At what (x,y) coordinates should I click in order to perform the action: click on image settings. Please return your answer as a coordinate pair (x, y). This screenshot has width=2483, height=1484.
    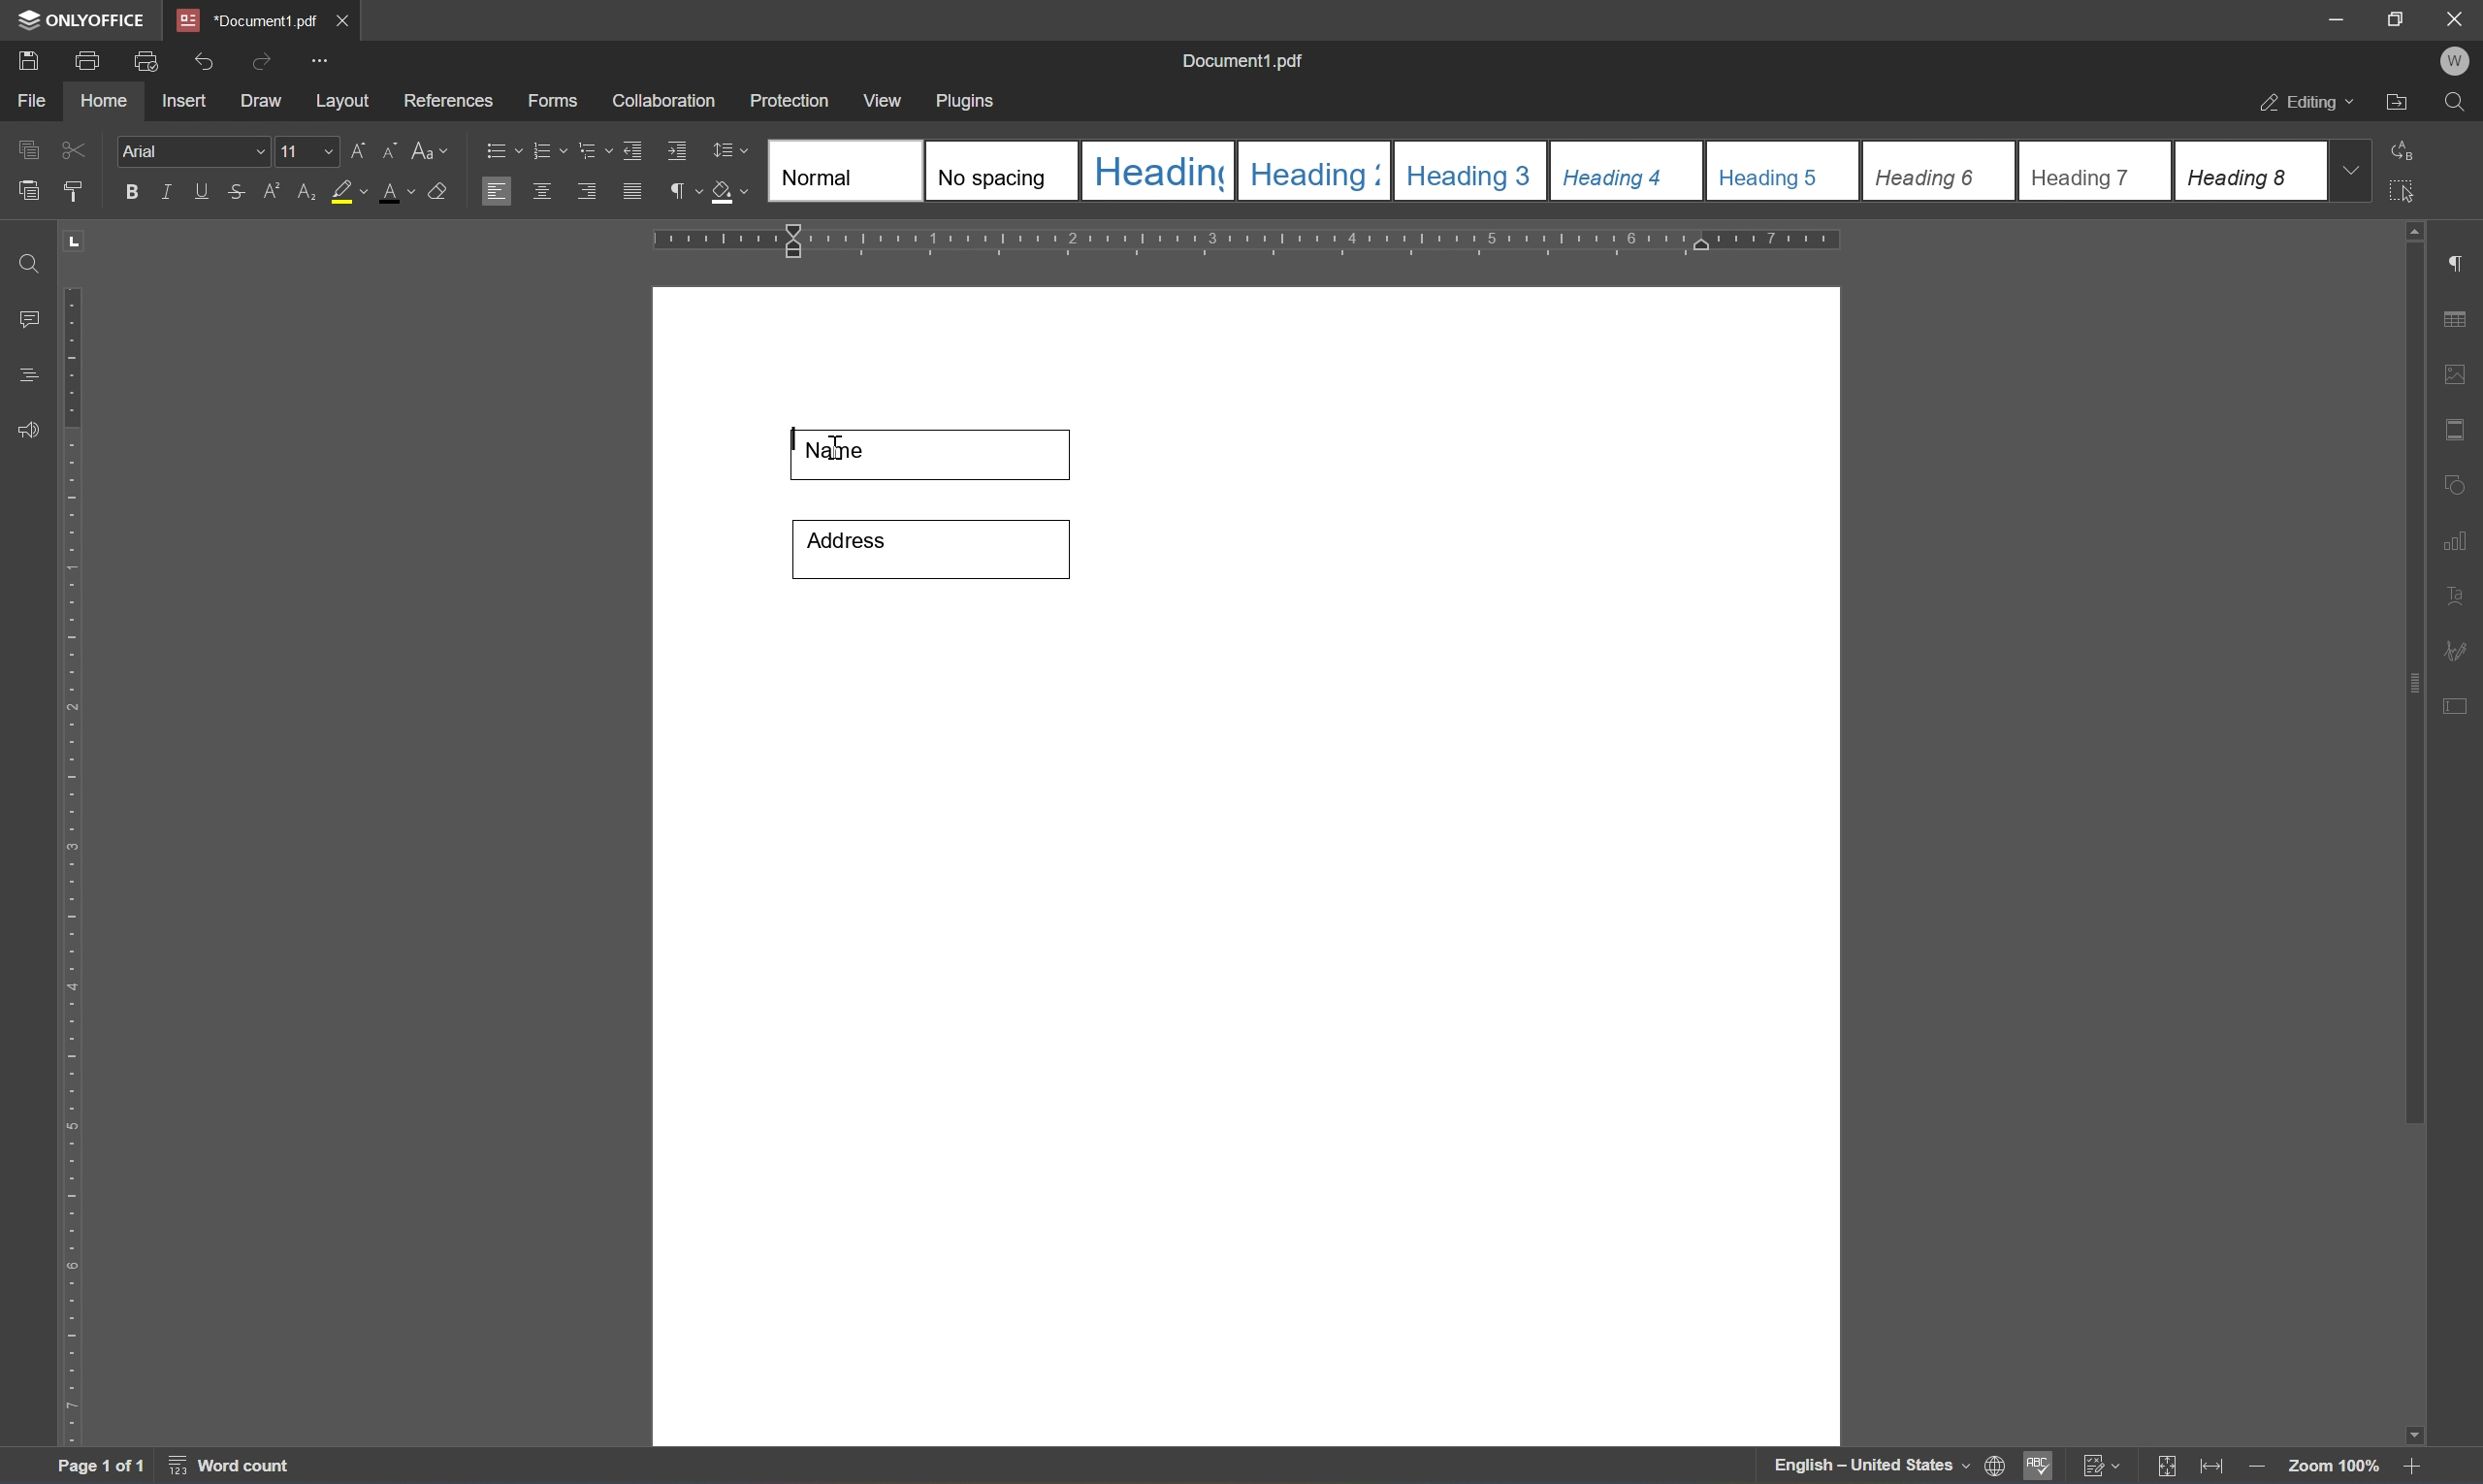
    Looking at the image, I should click on (2456, 372).